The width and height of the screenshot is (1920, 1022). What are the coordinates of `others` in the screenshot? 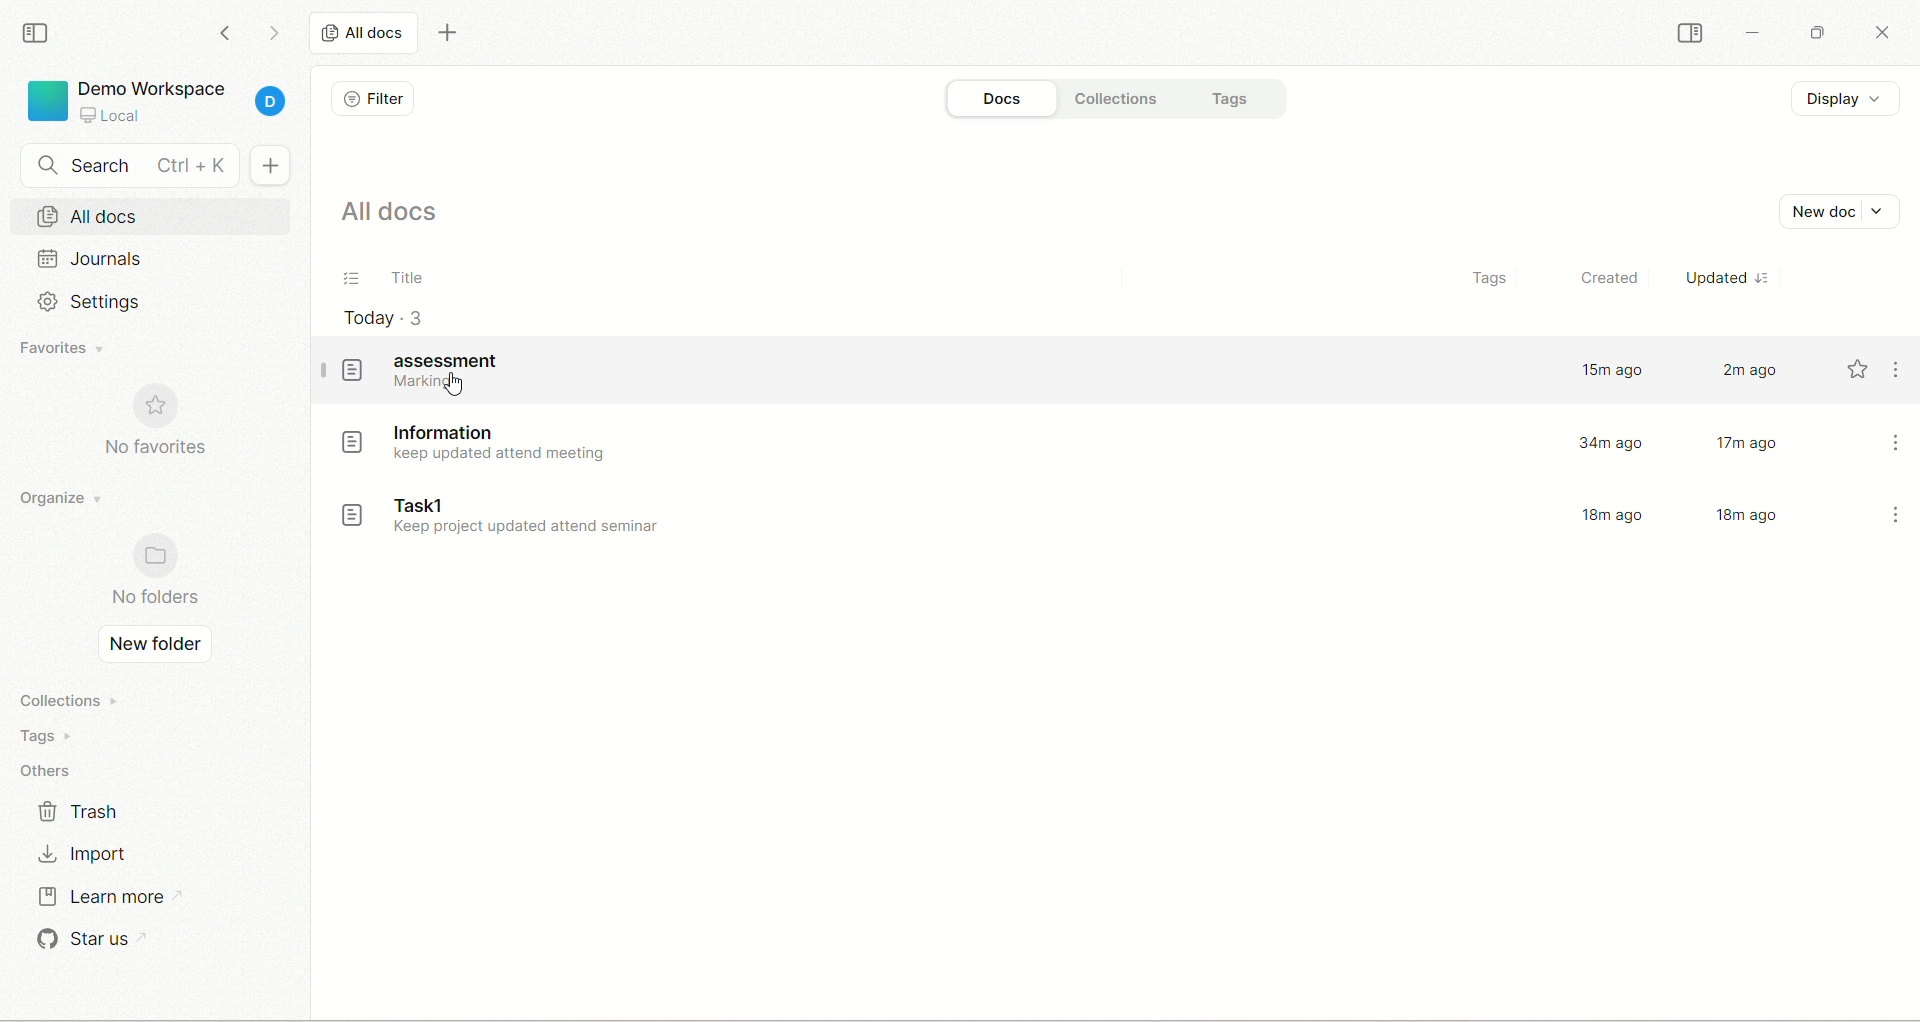 It's located at (51, 769).